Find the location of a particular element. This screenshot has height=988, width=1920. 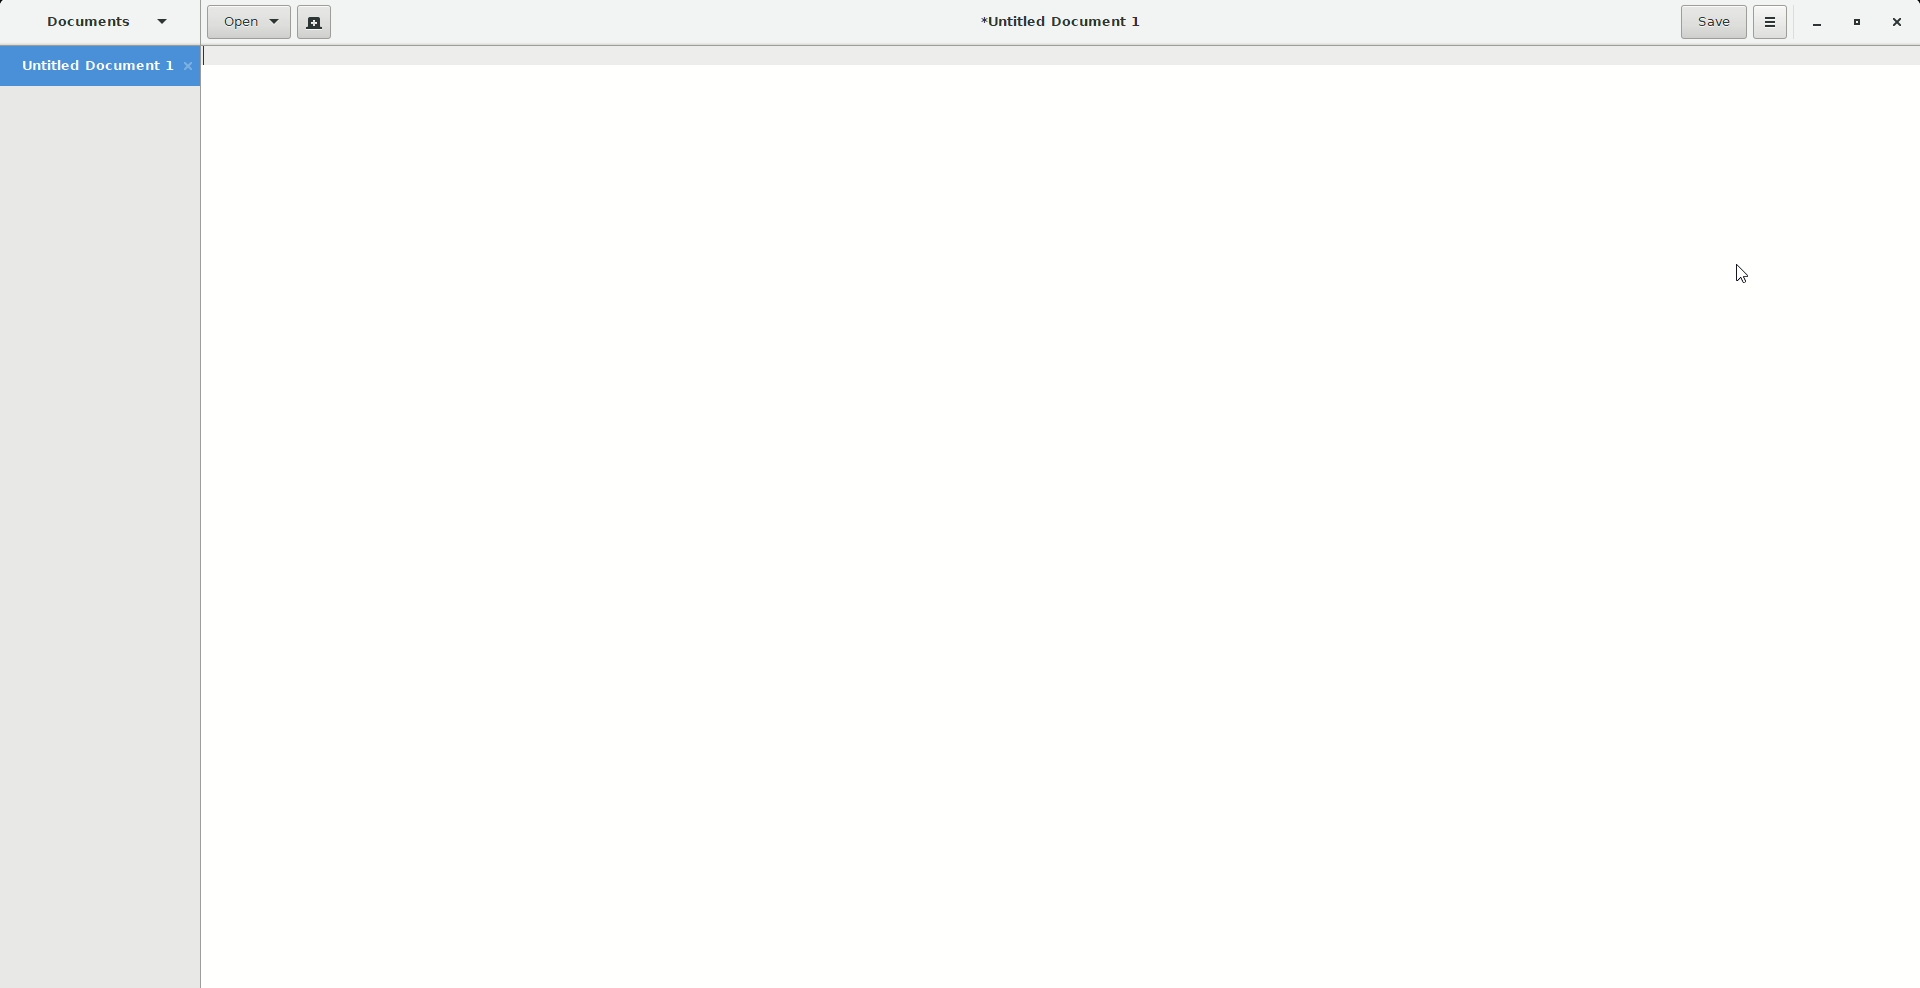

Specific line is located at coordinates (926, 57).